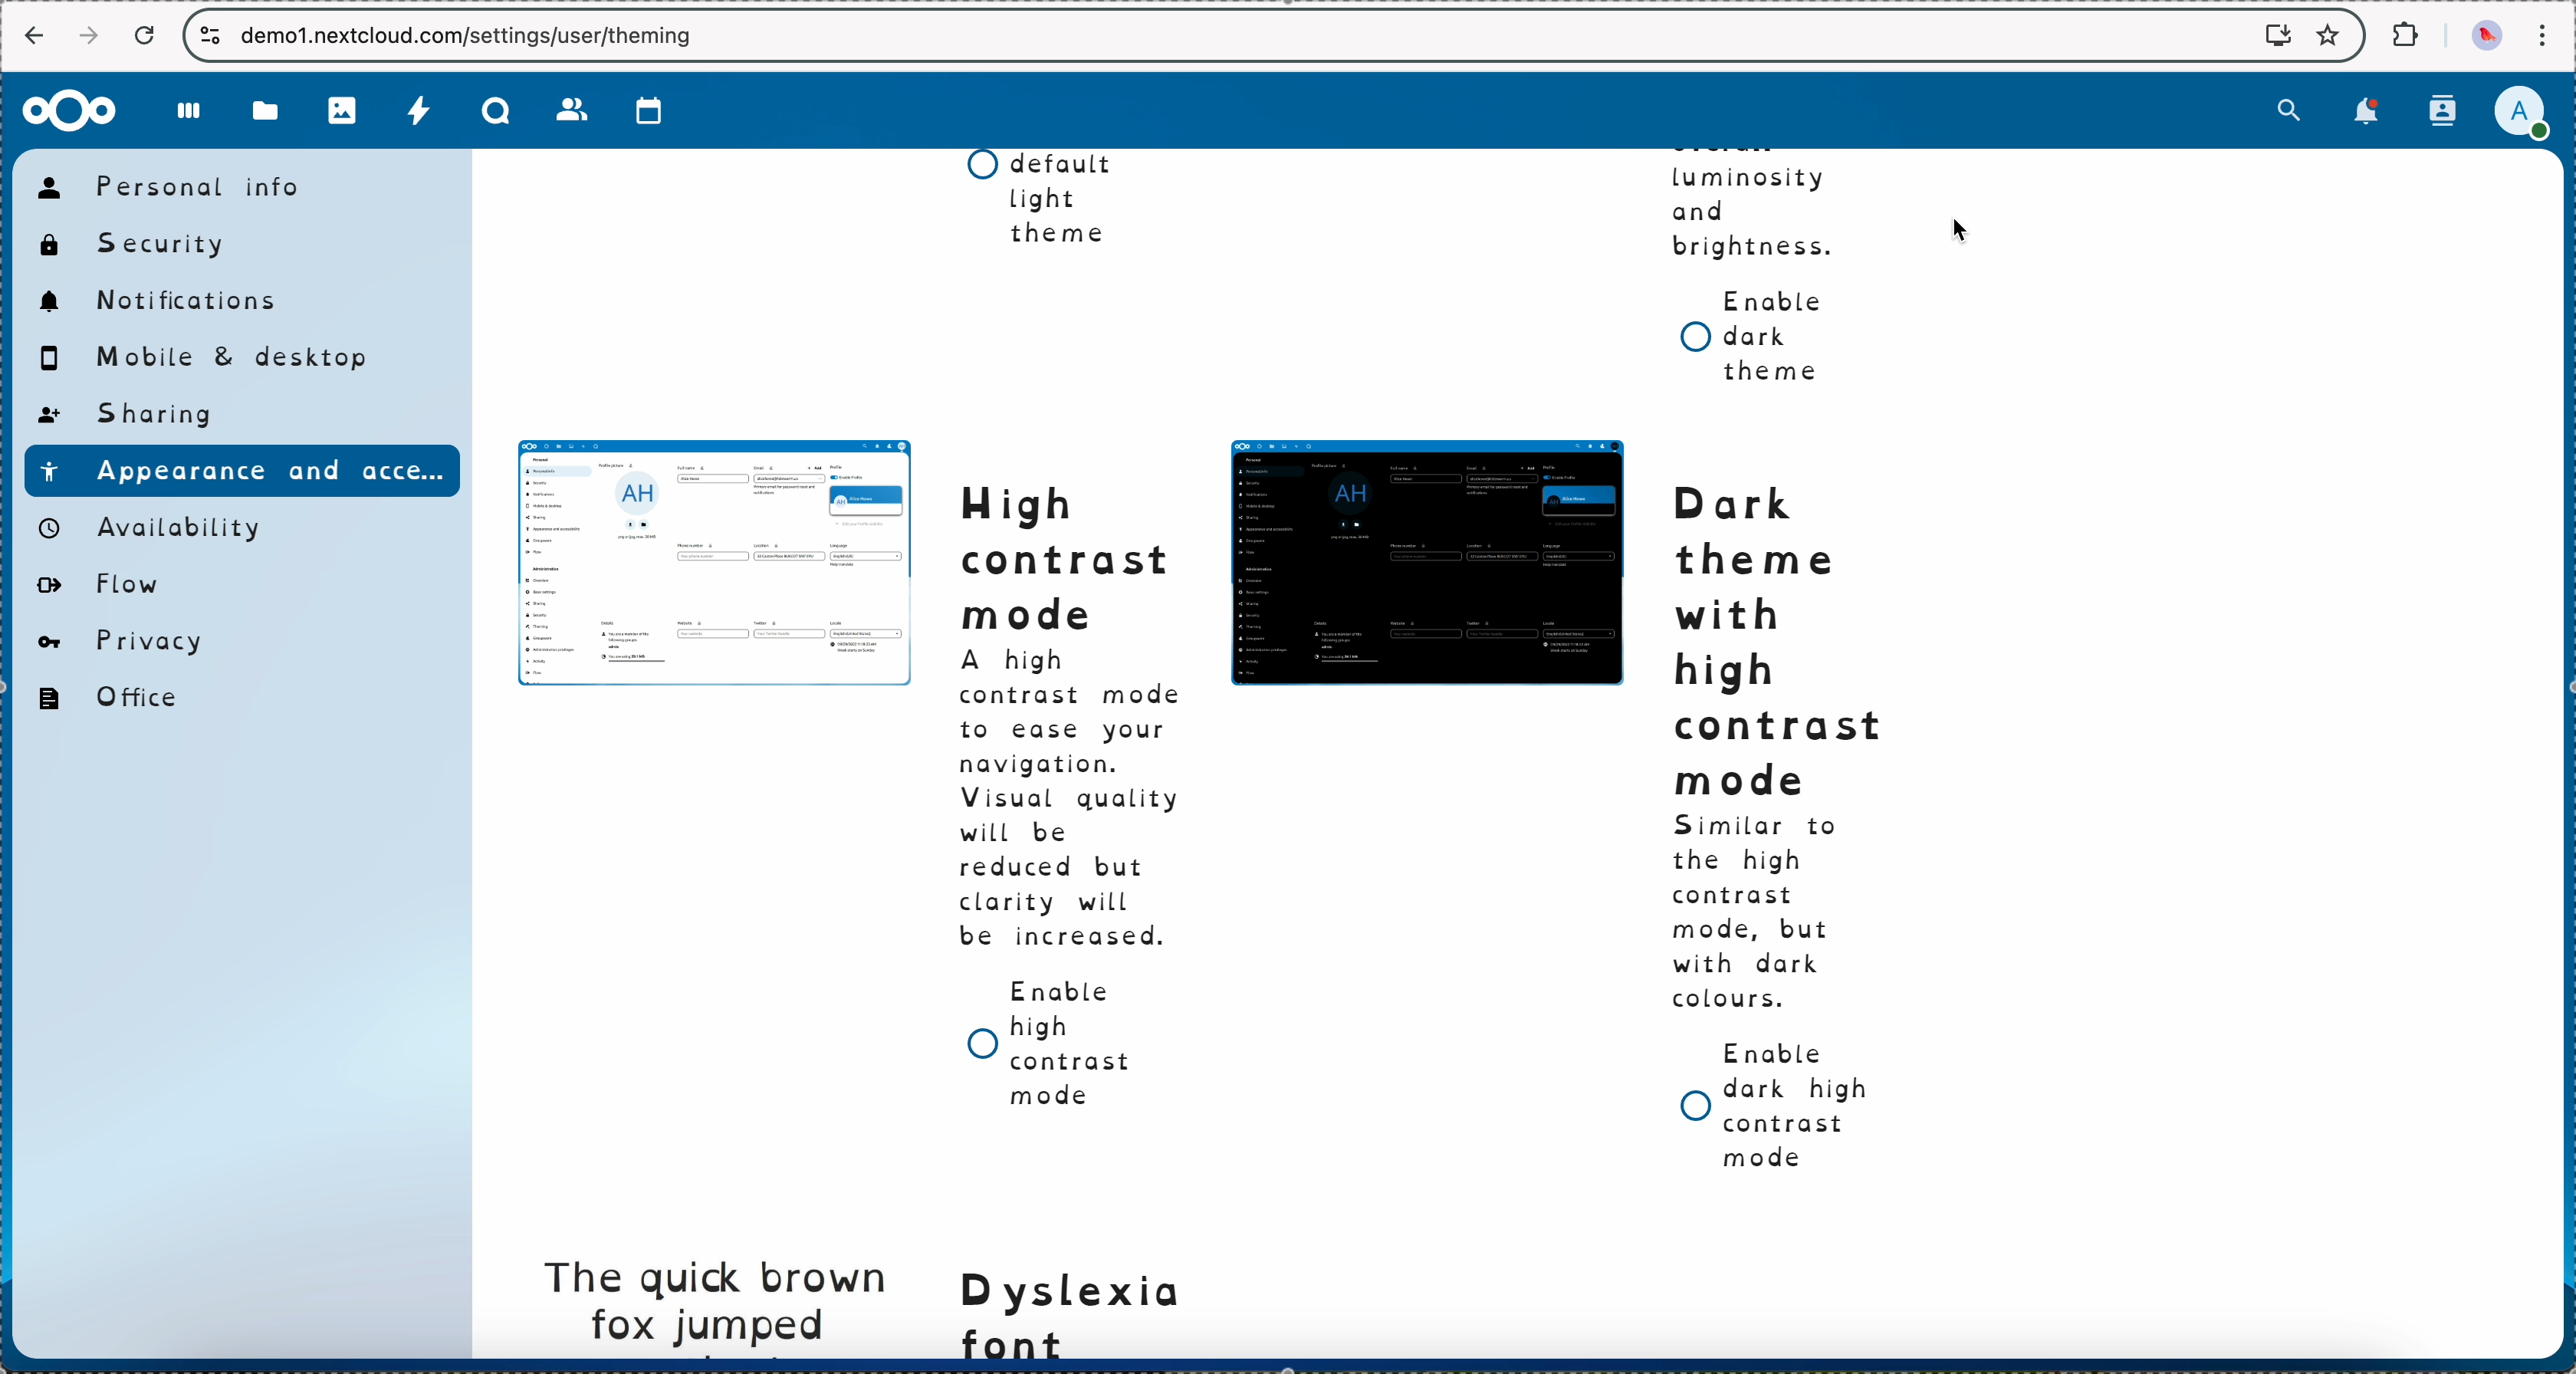 This screenshot has height=1374, width=2576. What do you see at coordinates (206, 35) in the screenshot?
I see `controls` at bounding box center [206, 35].